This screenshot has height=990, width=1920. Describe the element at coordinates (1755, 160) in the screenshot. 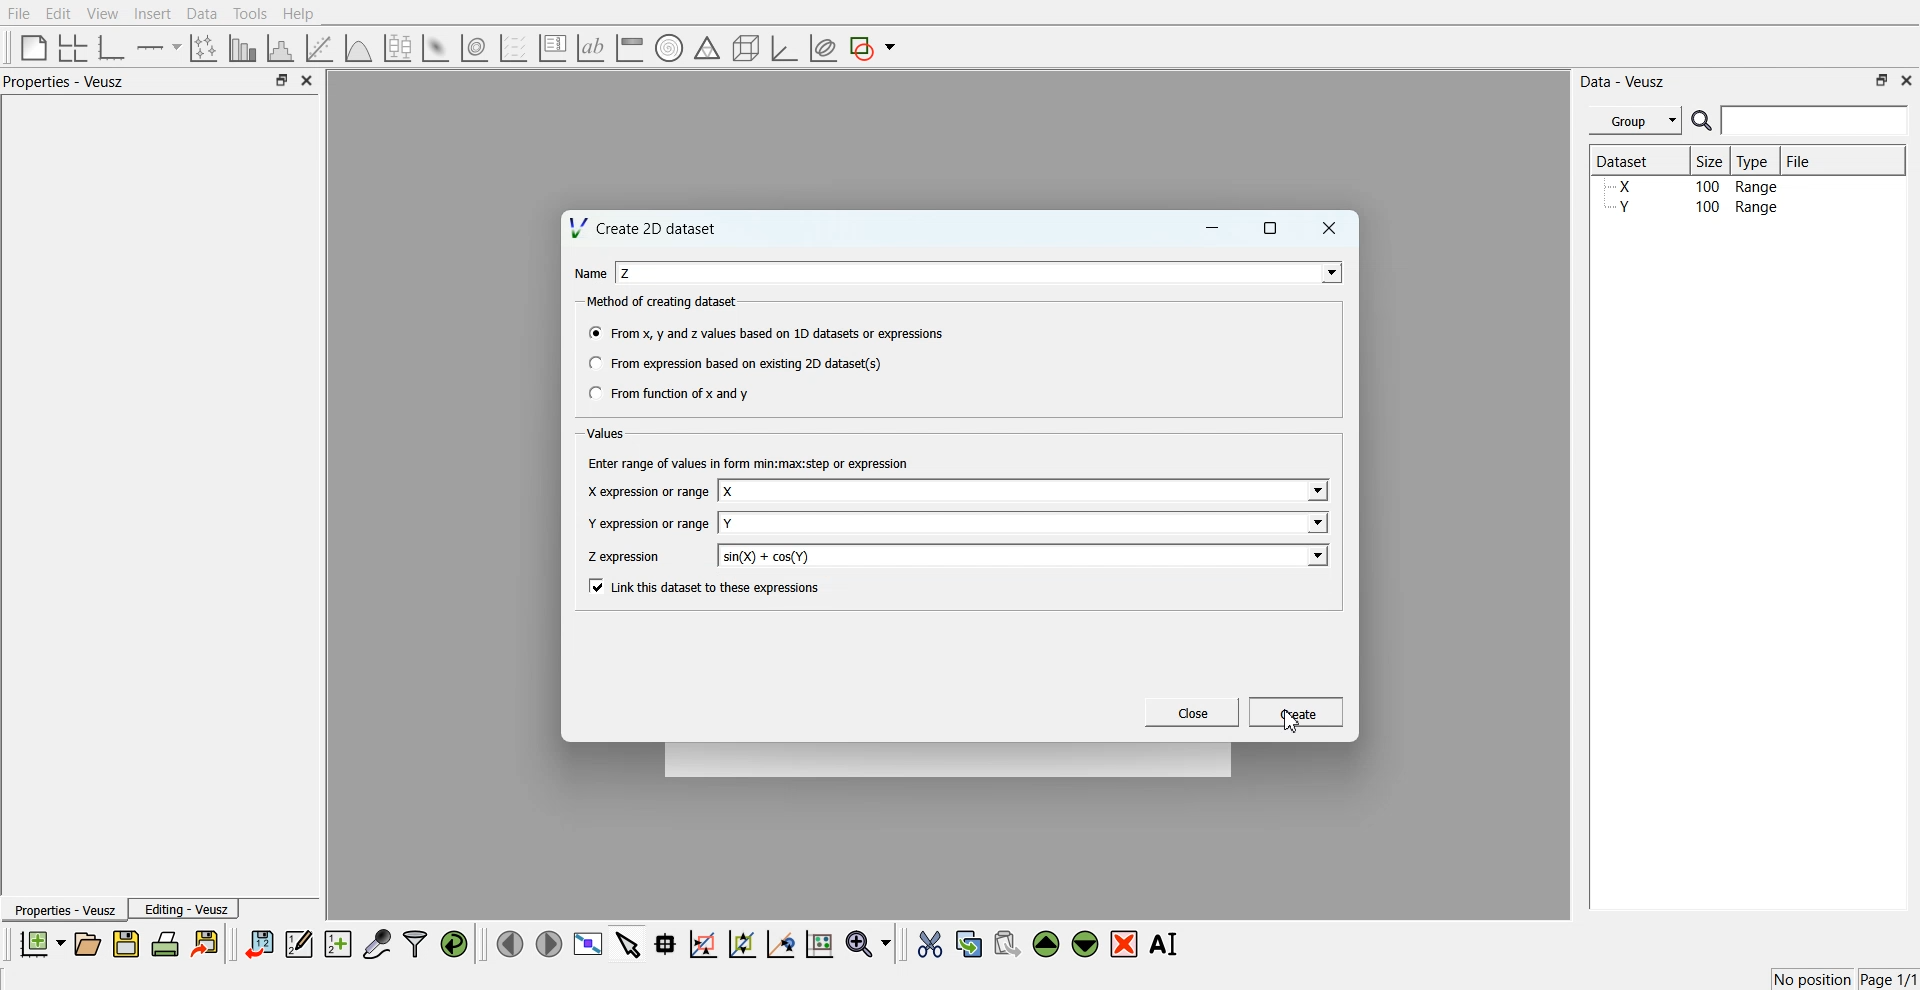

I see `Type` at that location.